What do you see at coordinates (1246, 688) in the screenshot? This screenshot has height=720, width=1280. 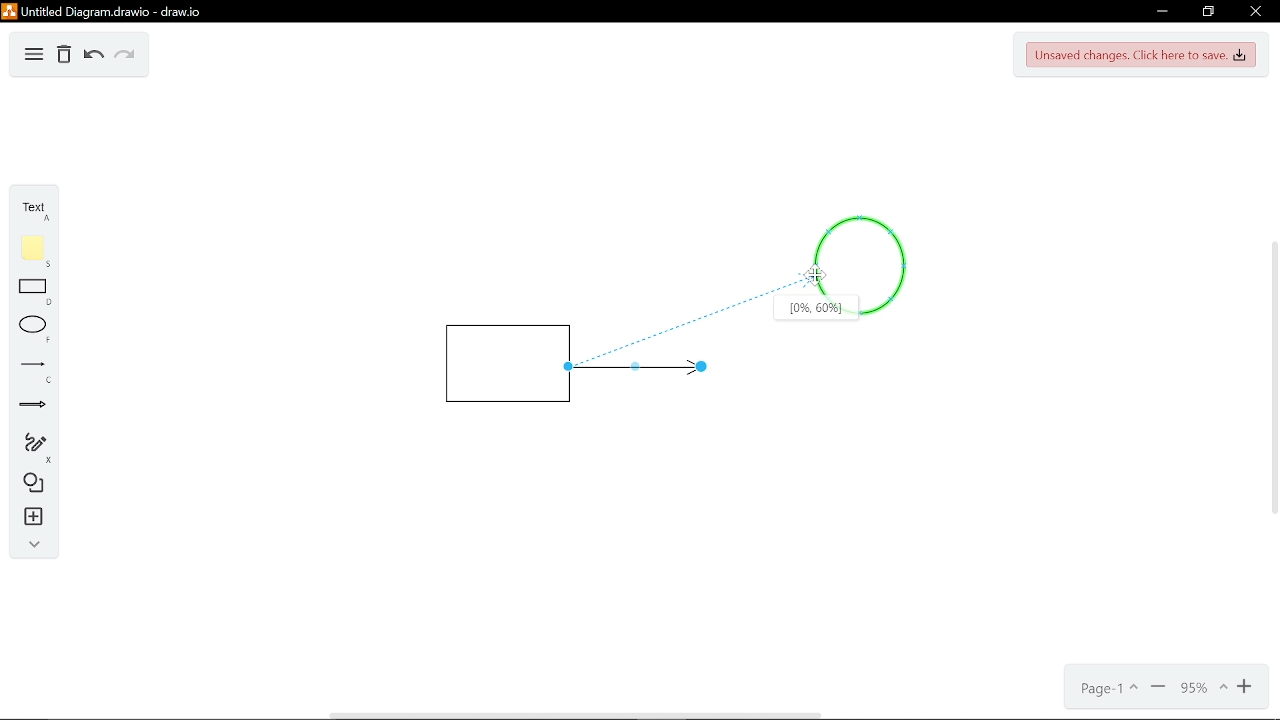 I see `Zoom in` at bounding box center [1246, 688].